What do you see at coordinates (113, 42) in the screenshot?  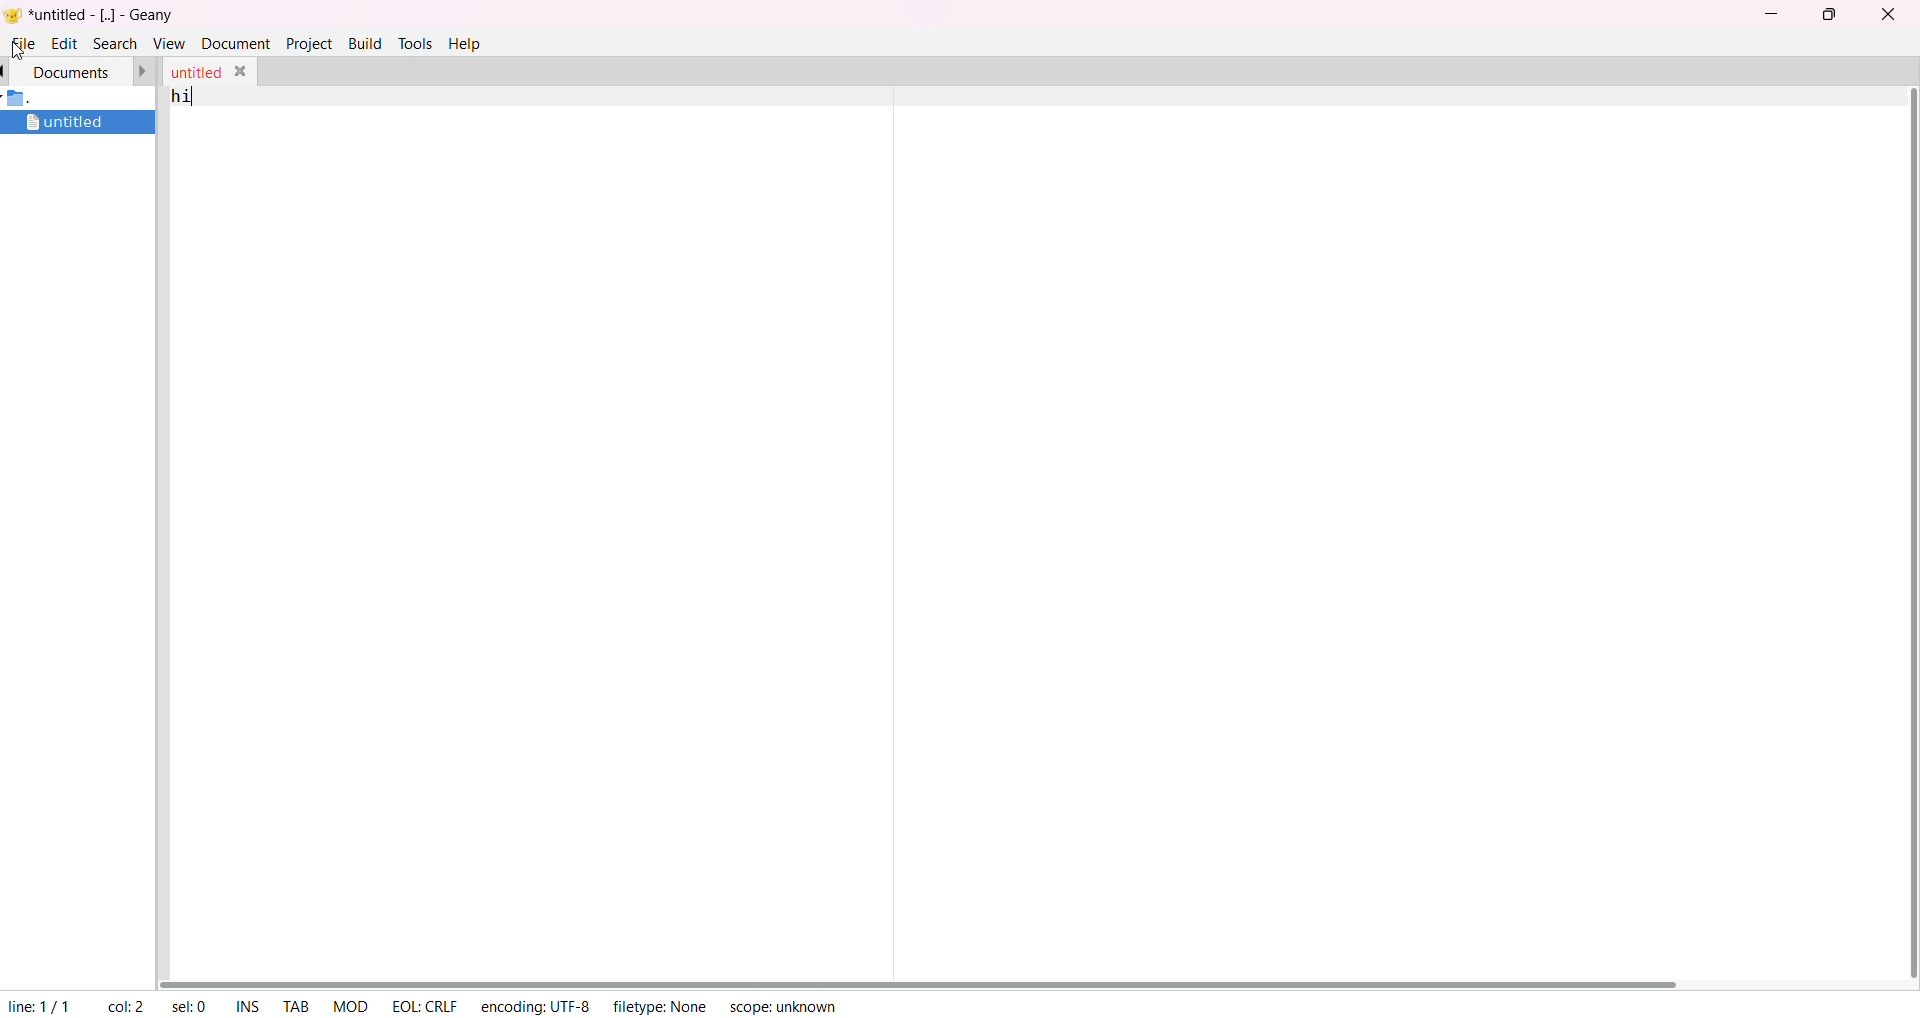 I see `search` at bounding box center [113, 42].